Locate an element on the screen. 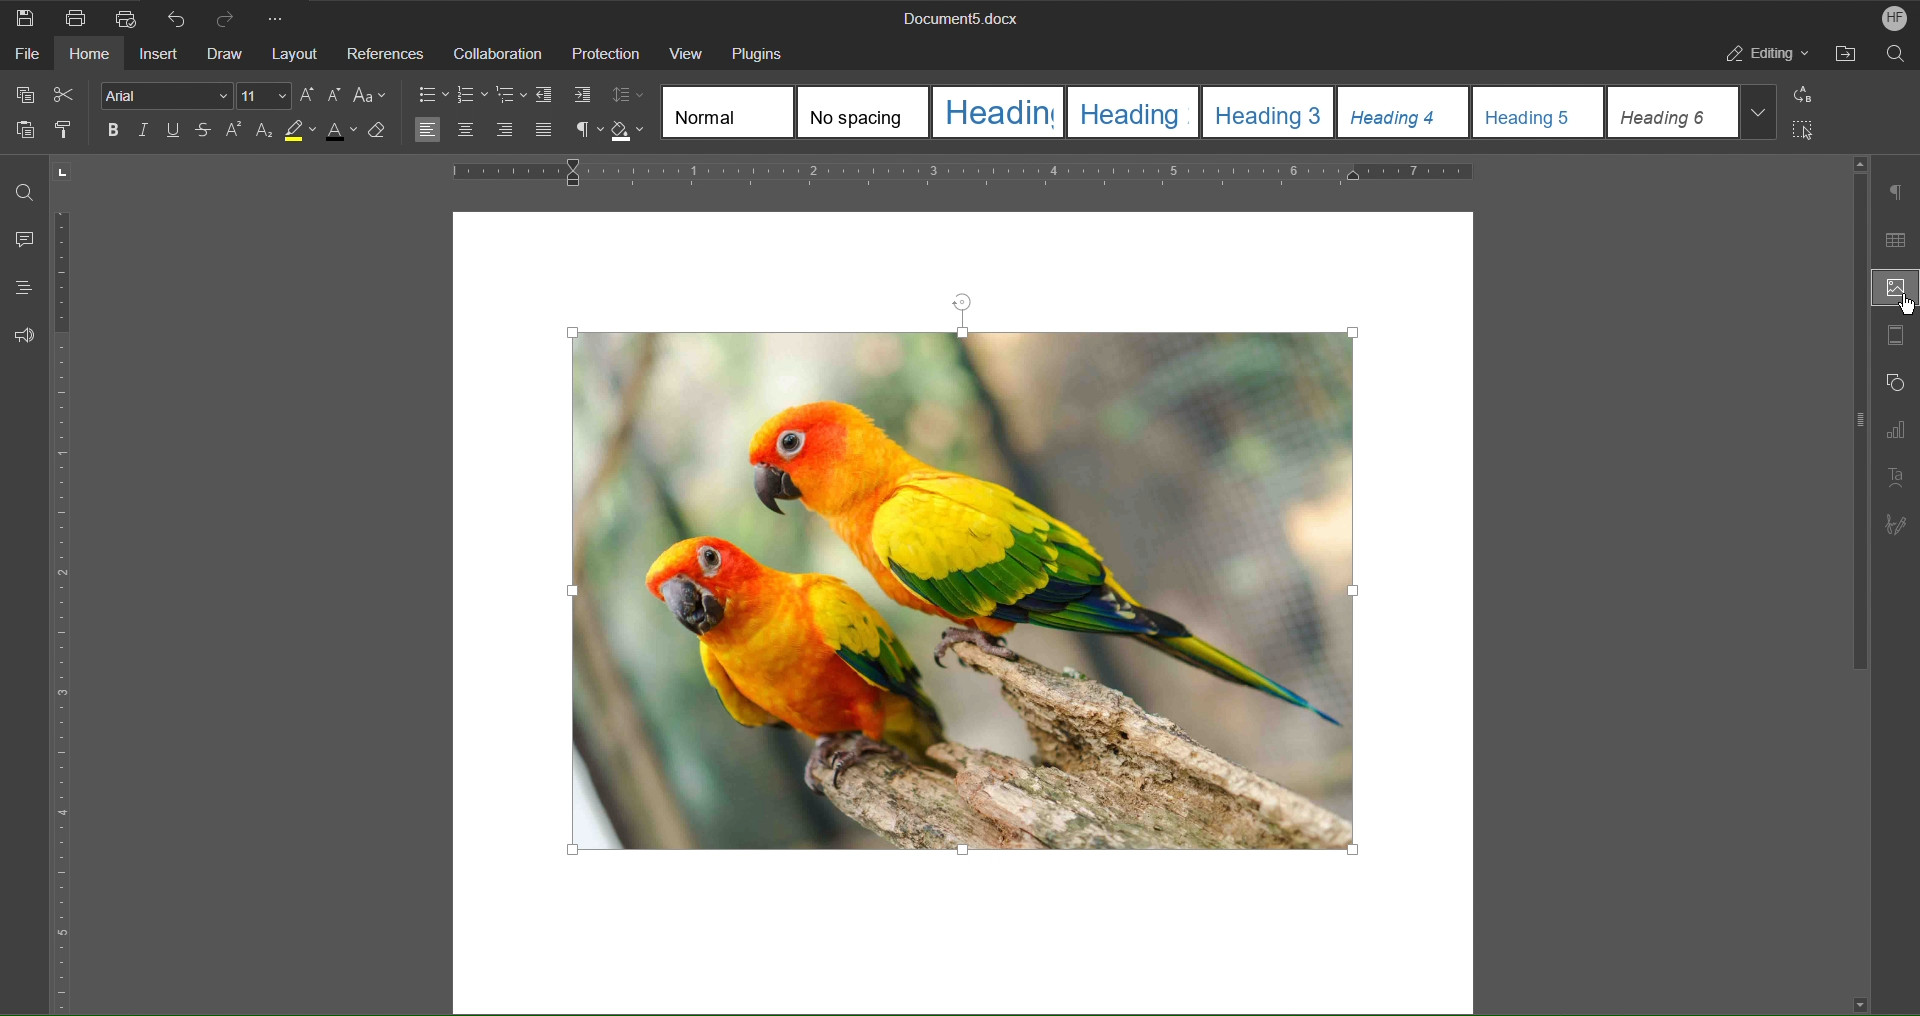 This screenshot has height=1016, width=1920. Comment is located at coordinates (20, 241).